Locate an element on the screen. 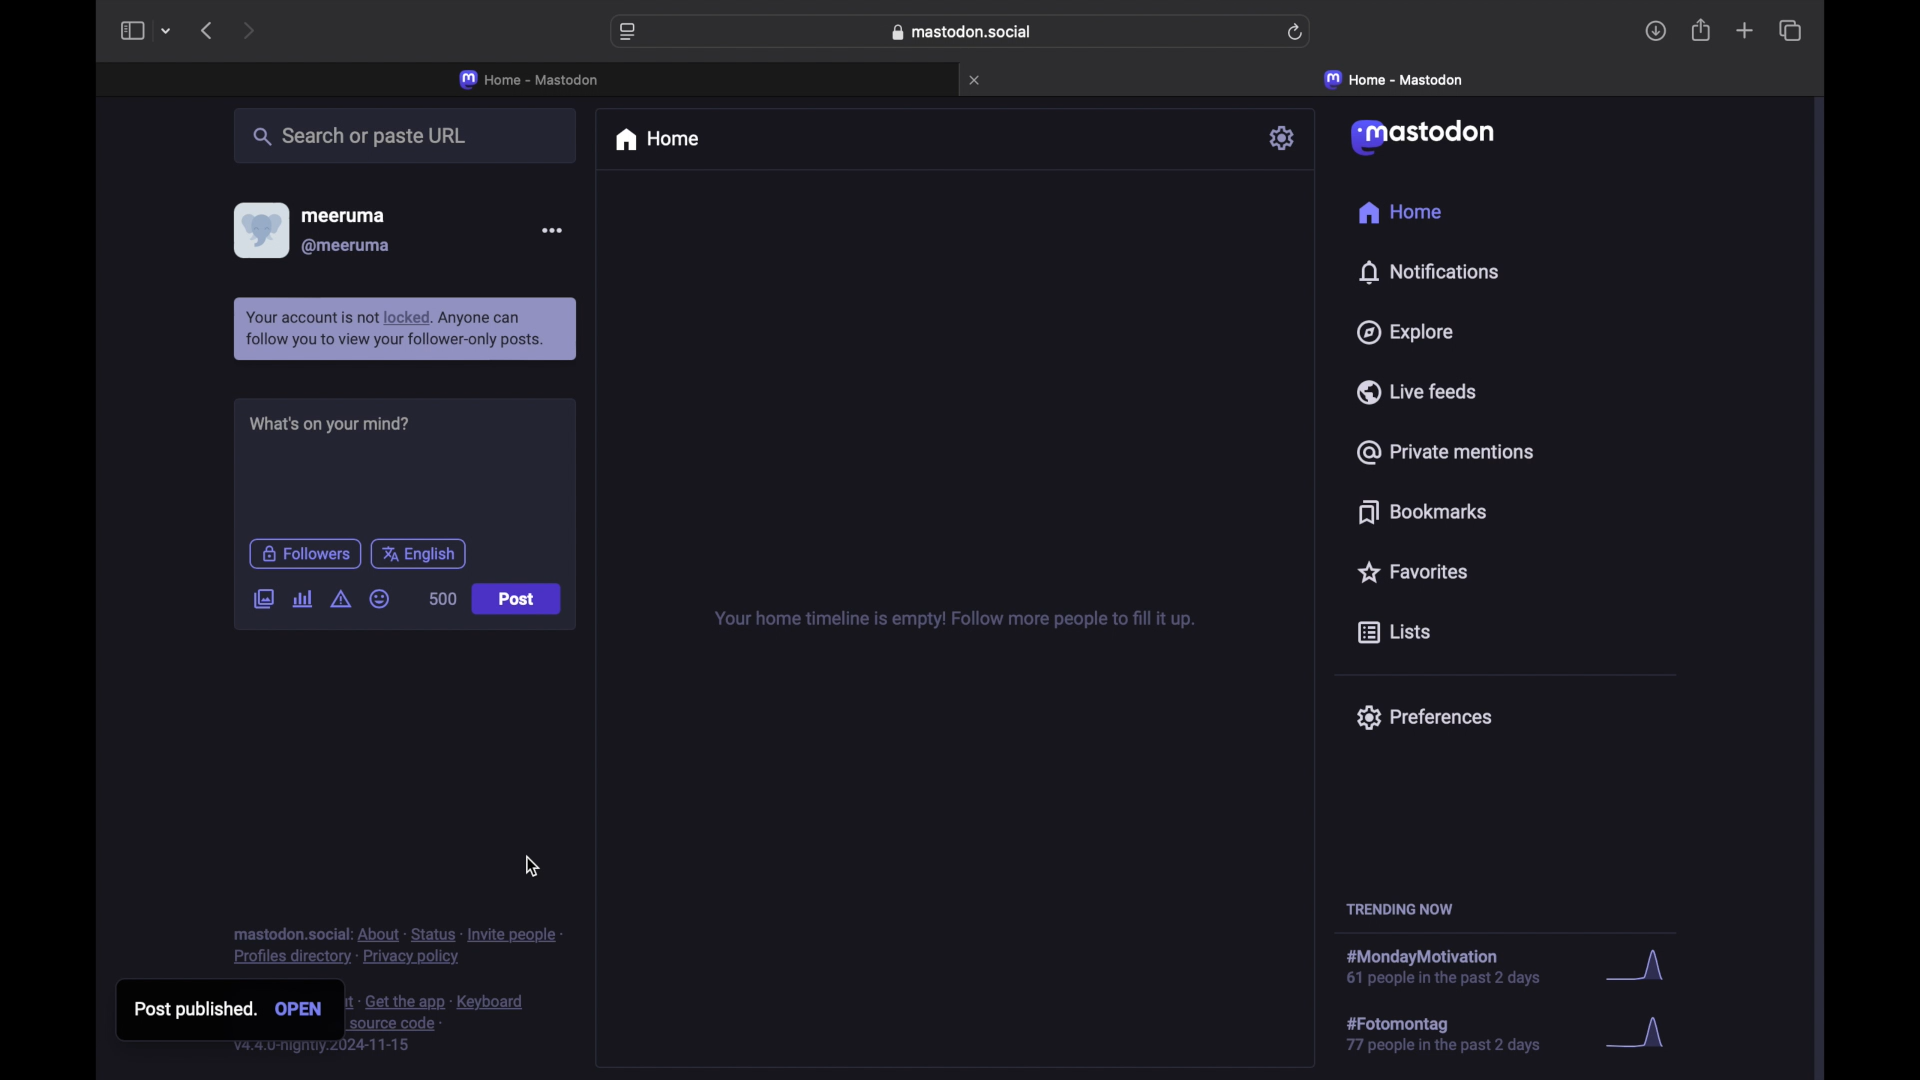  lists is located at coordinates (1393, 631).